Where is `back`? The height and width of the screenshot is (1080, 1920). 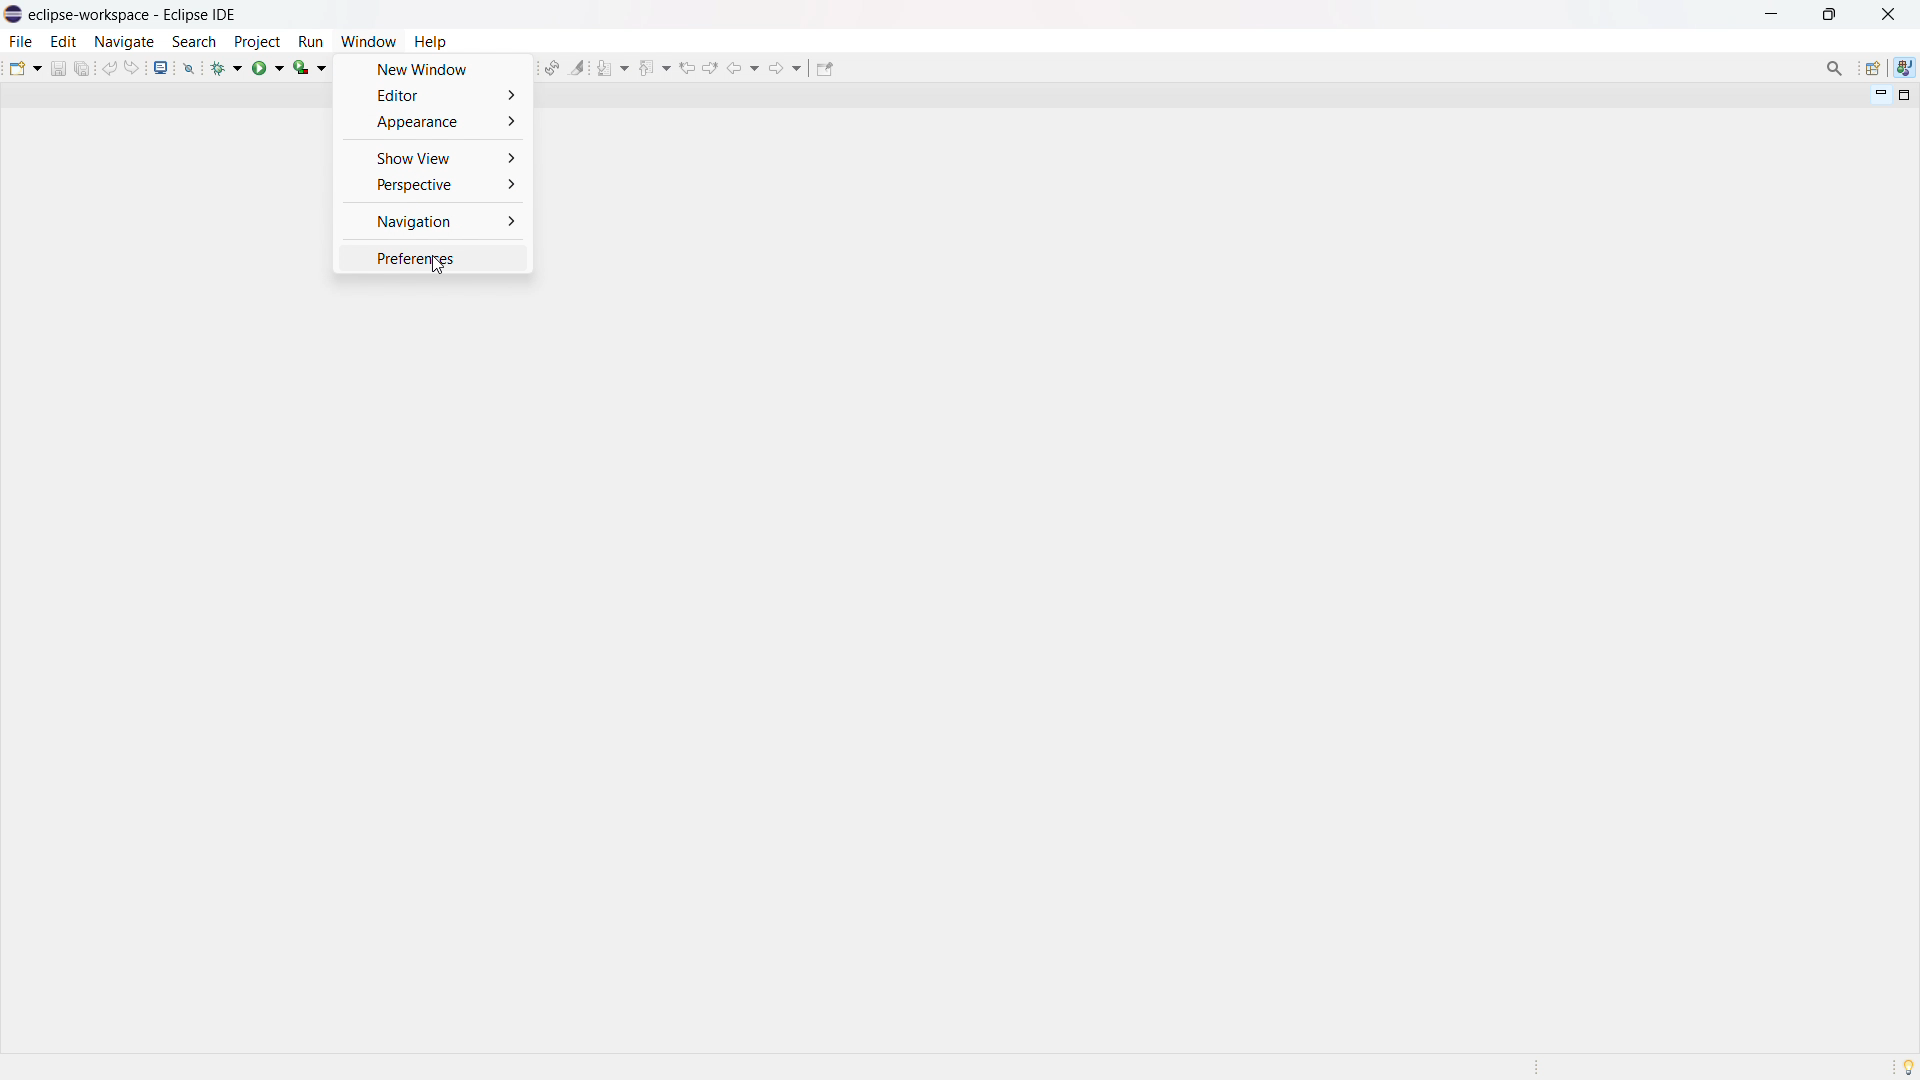
back is located at coordinates (743, 68).